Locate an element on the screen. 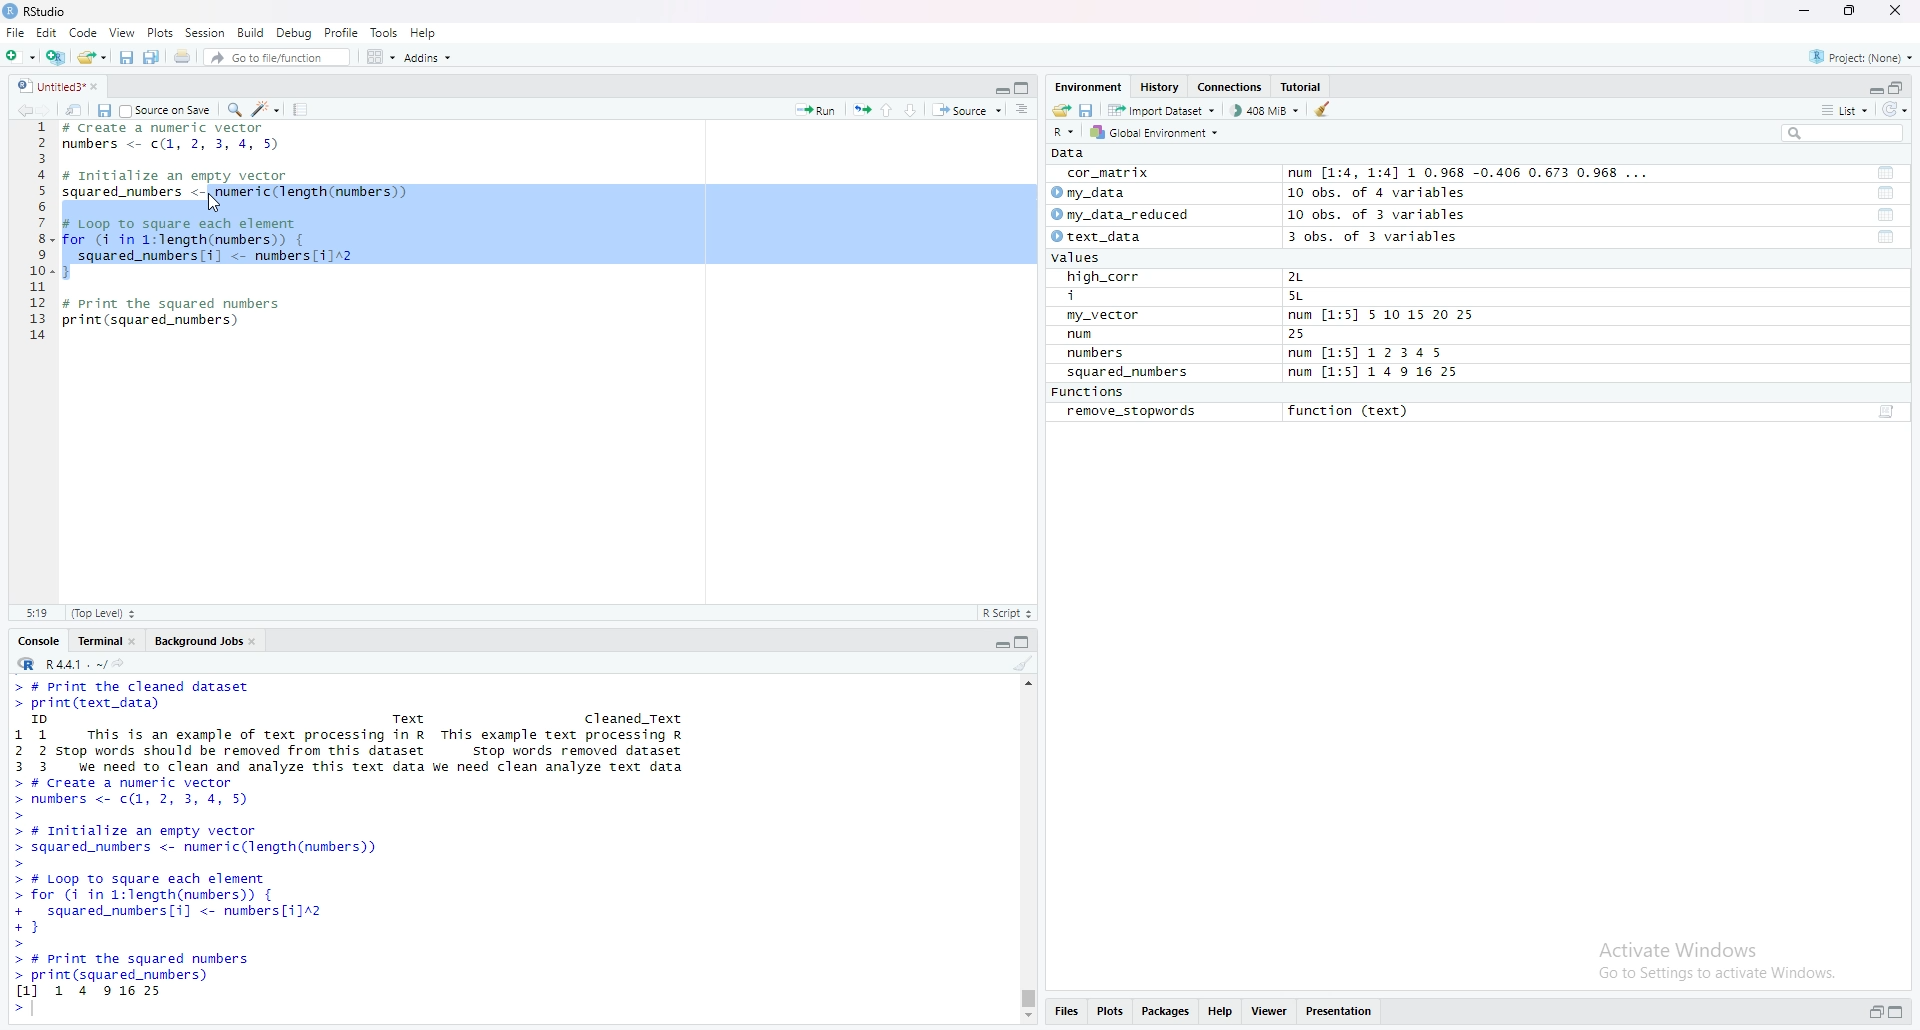 This screenshot has height=1030, width=1920. verical scrollbar is located at coordinates (1026, 998).